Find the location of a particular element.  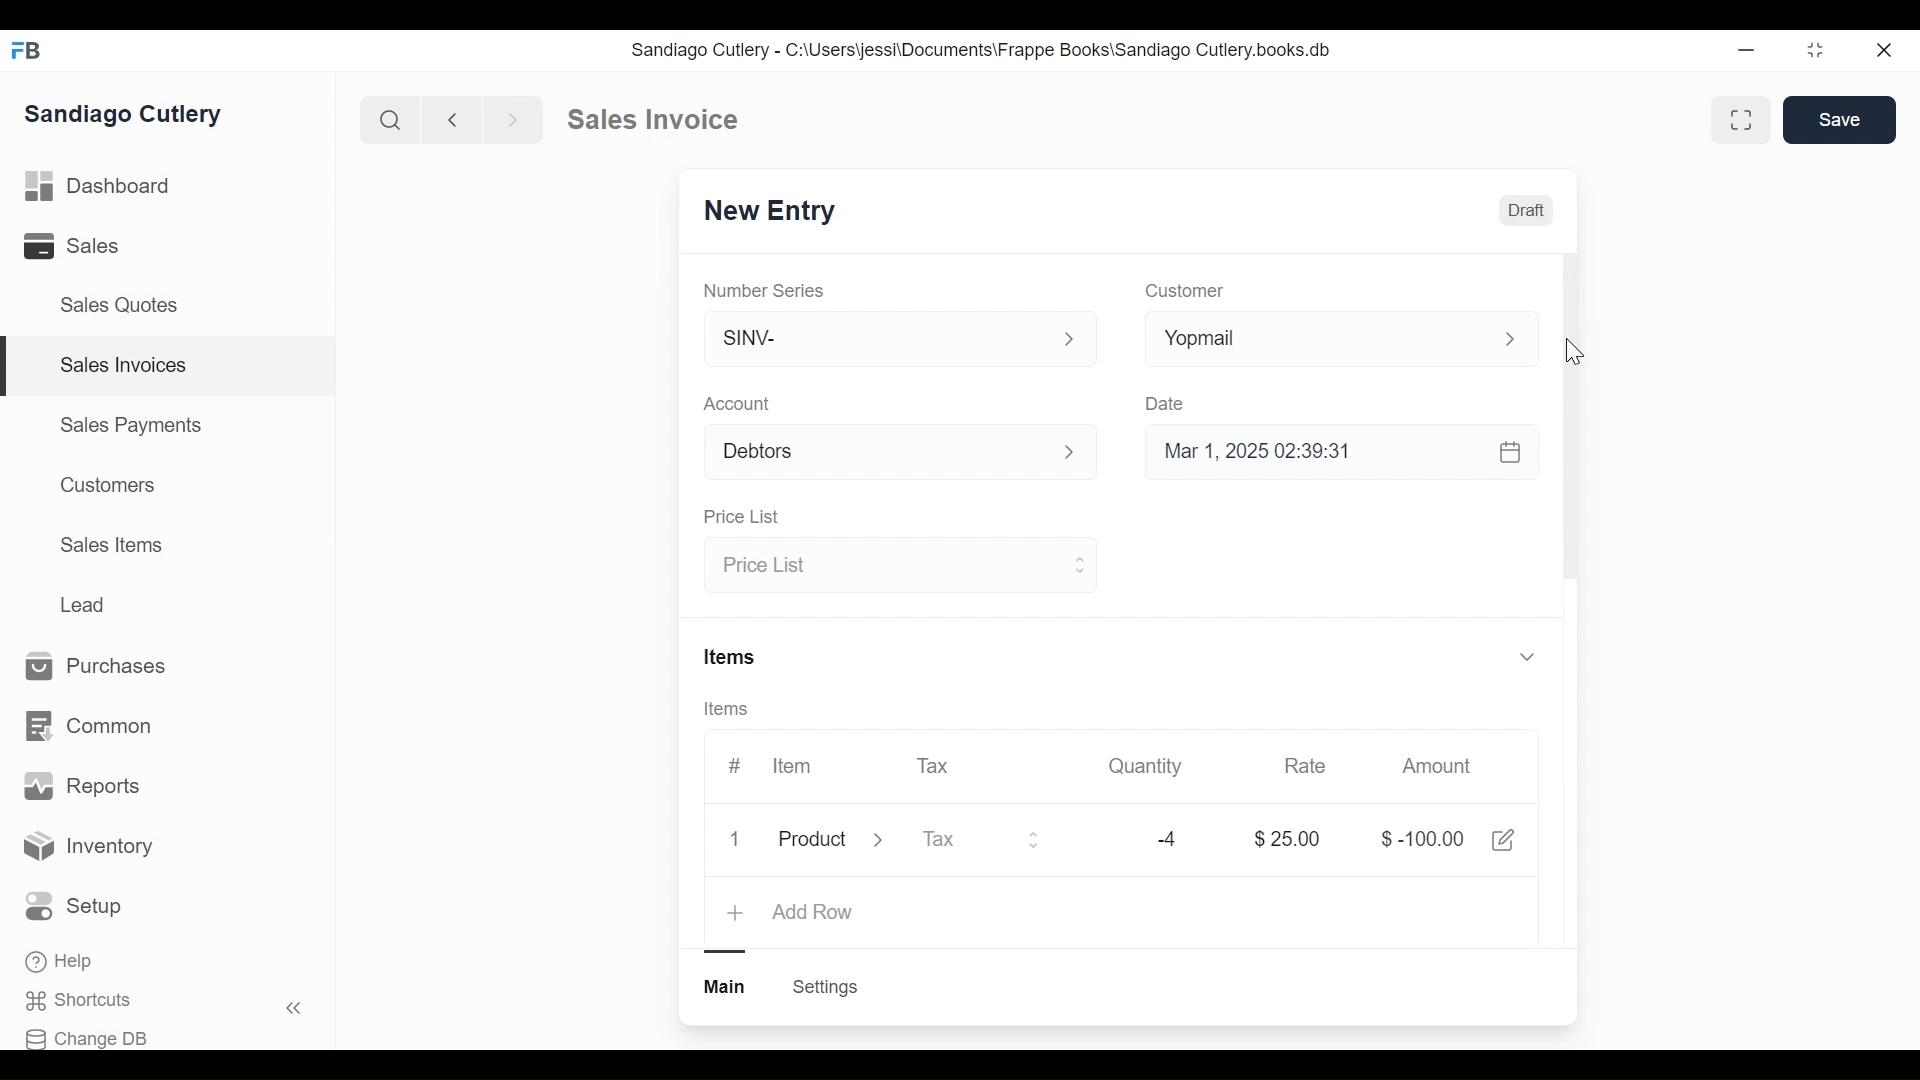

Yopmail  is located at coordinates (1342, 339).